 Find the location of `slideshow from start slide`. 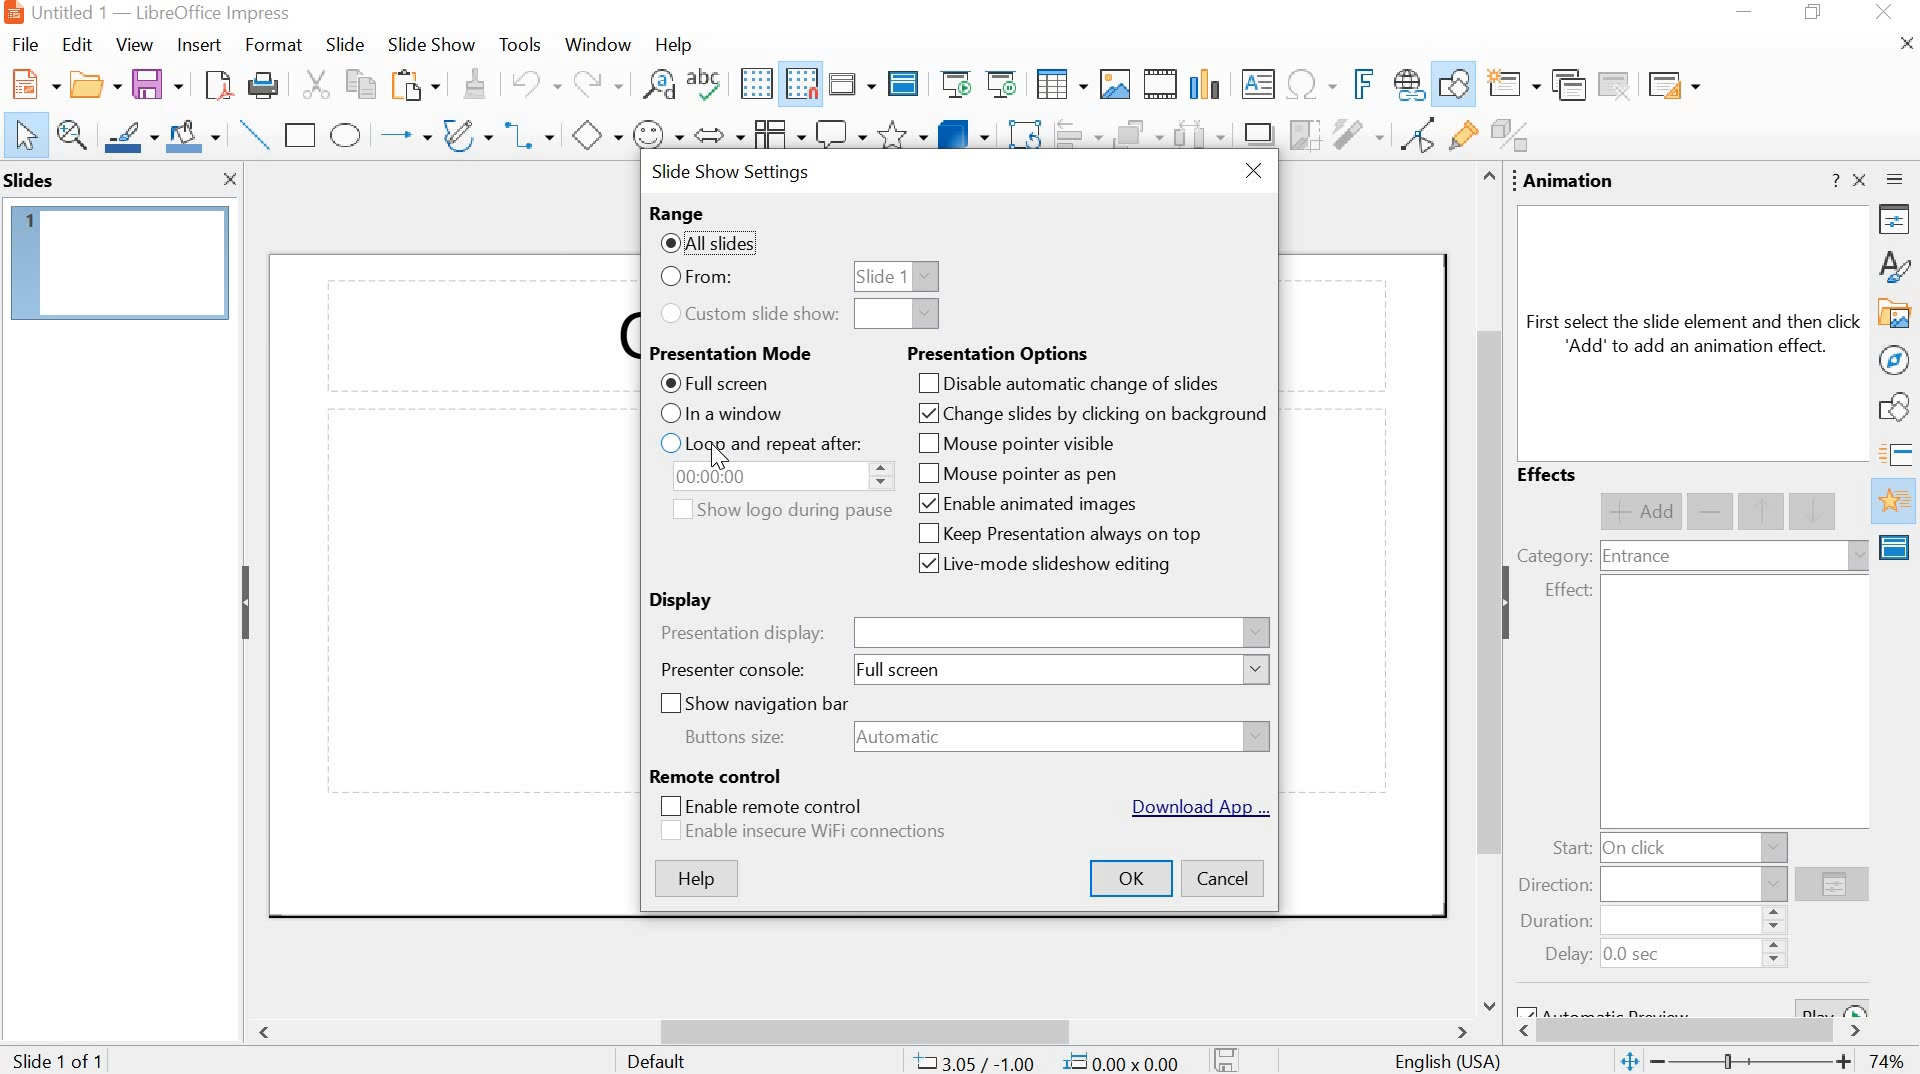

slideshow from start slide is located at coordinates (956, 86).